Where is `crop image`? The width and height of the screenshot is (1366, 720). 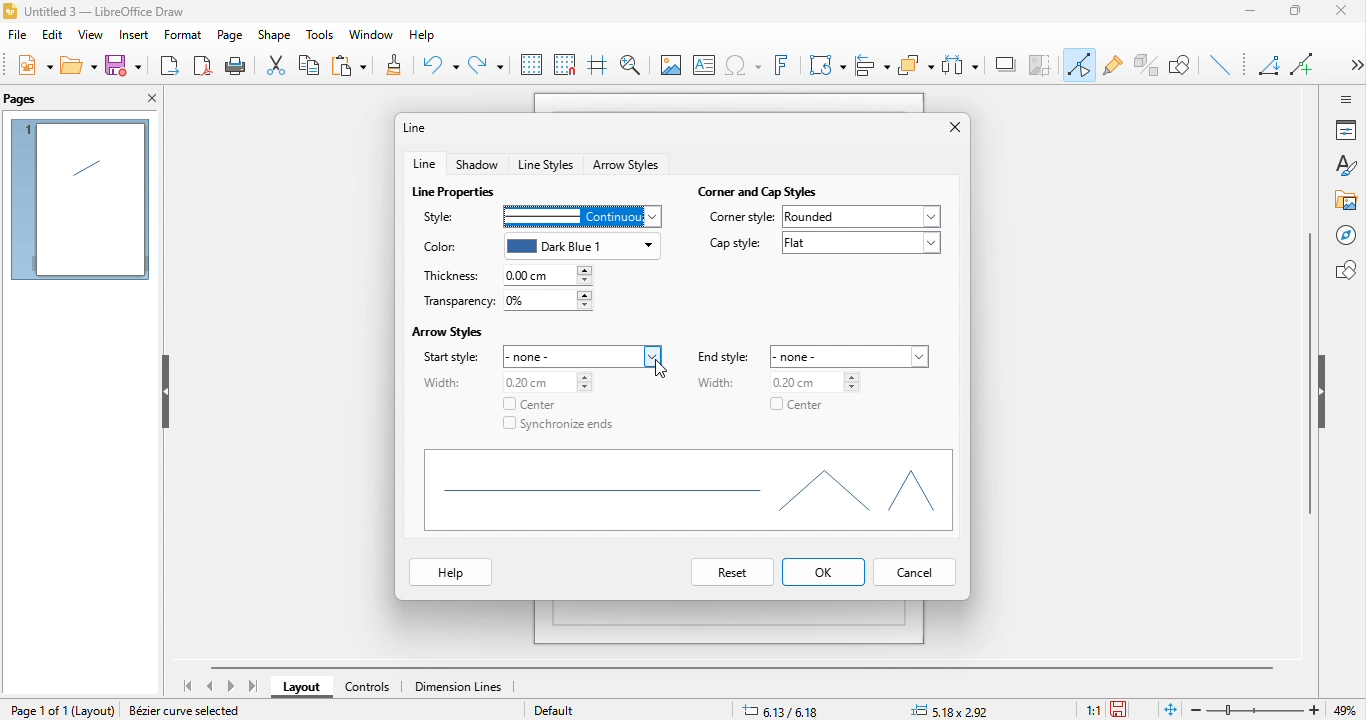 crop image is located at coordinates (1043, 63).